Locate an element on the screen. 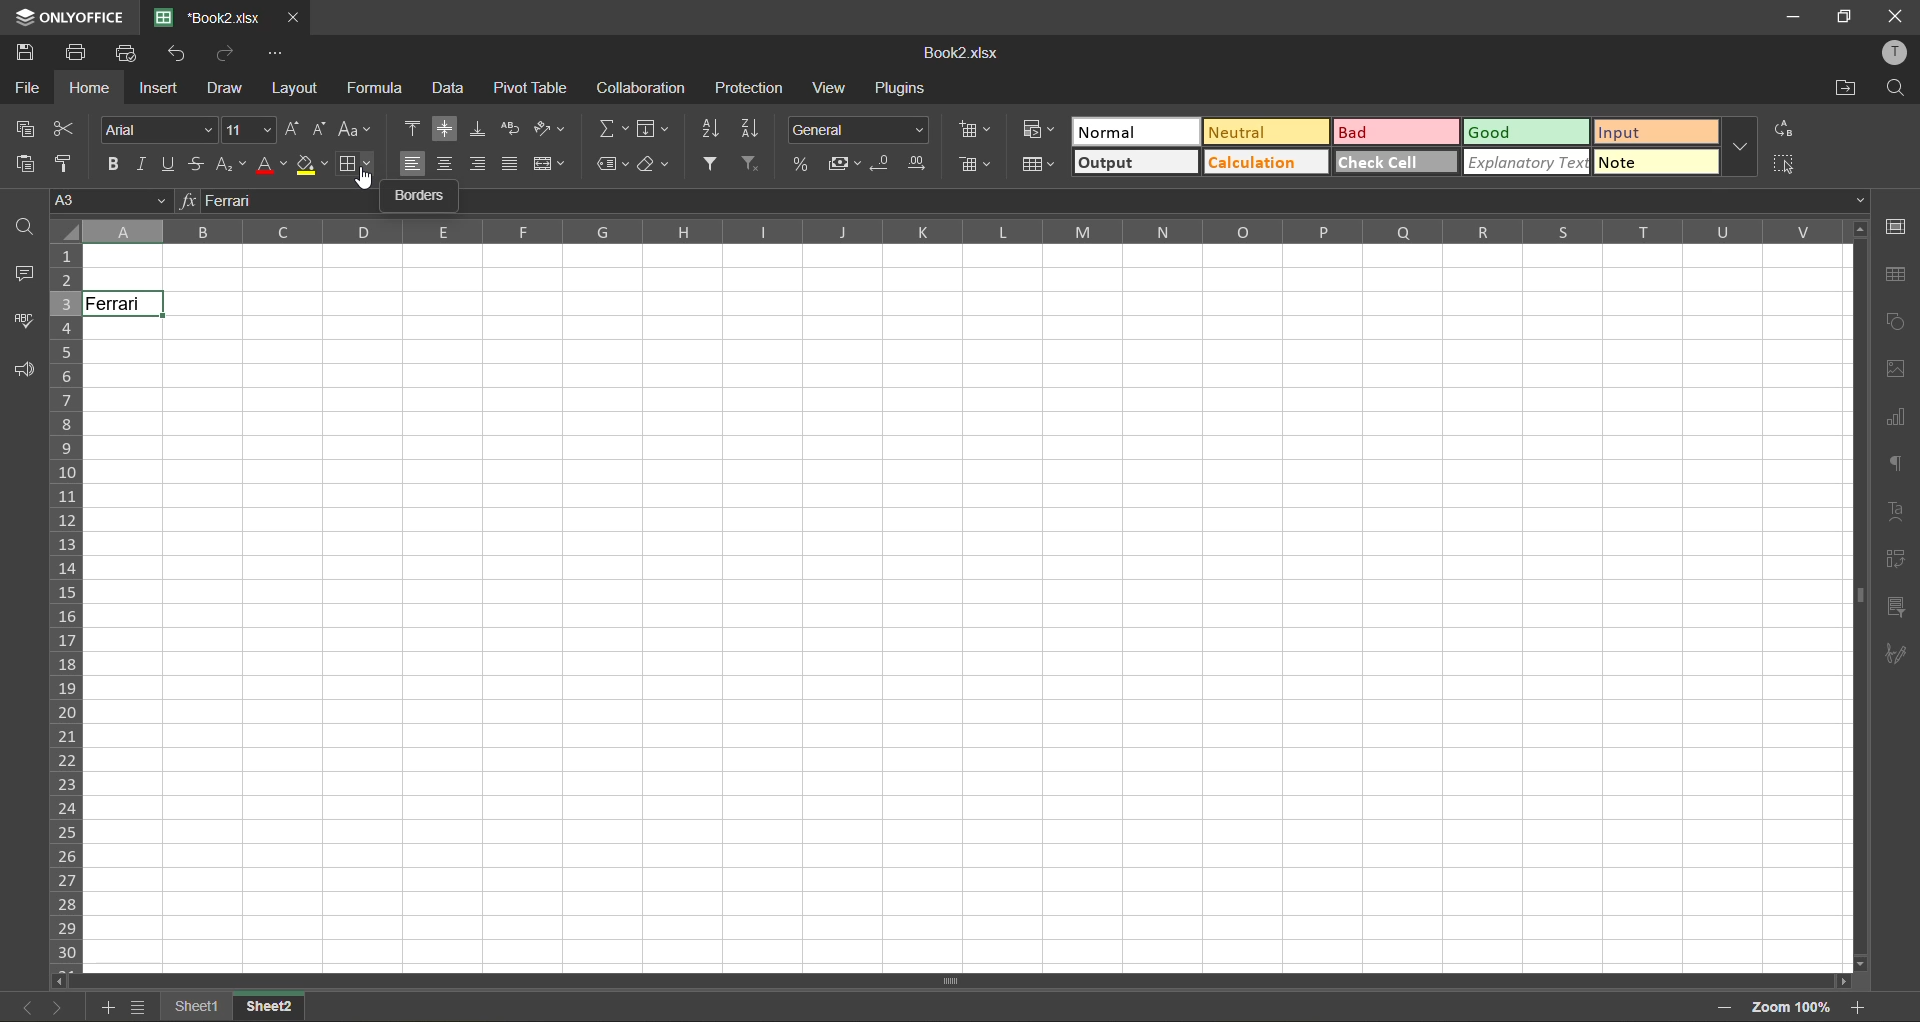 This screenshot has height=1022, width=1920. clear filter is located at coordinates (753, 164).